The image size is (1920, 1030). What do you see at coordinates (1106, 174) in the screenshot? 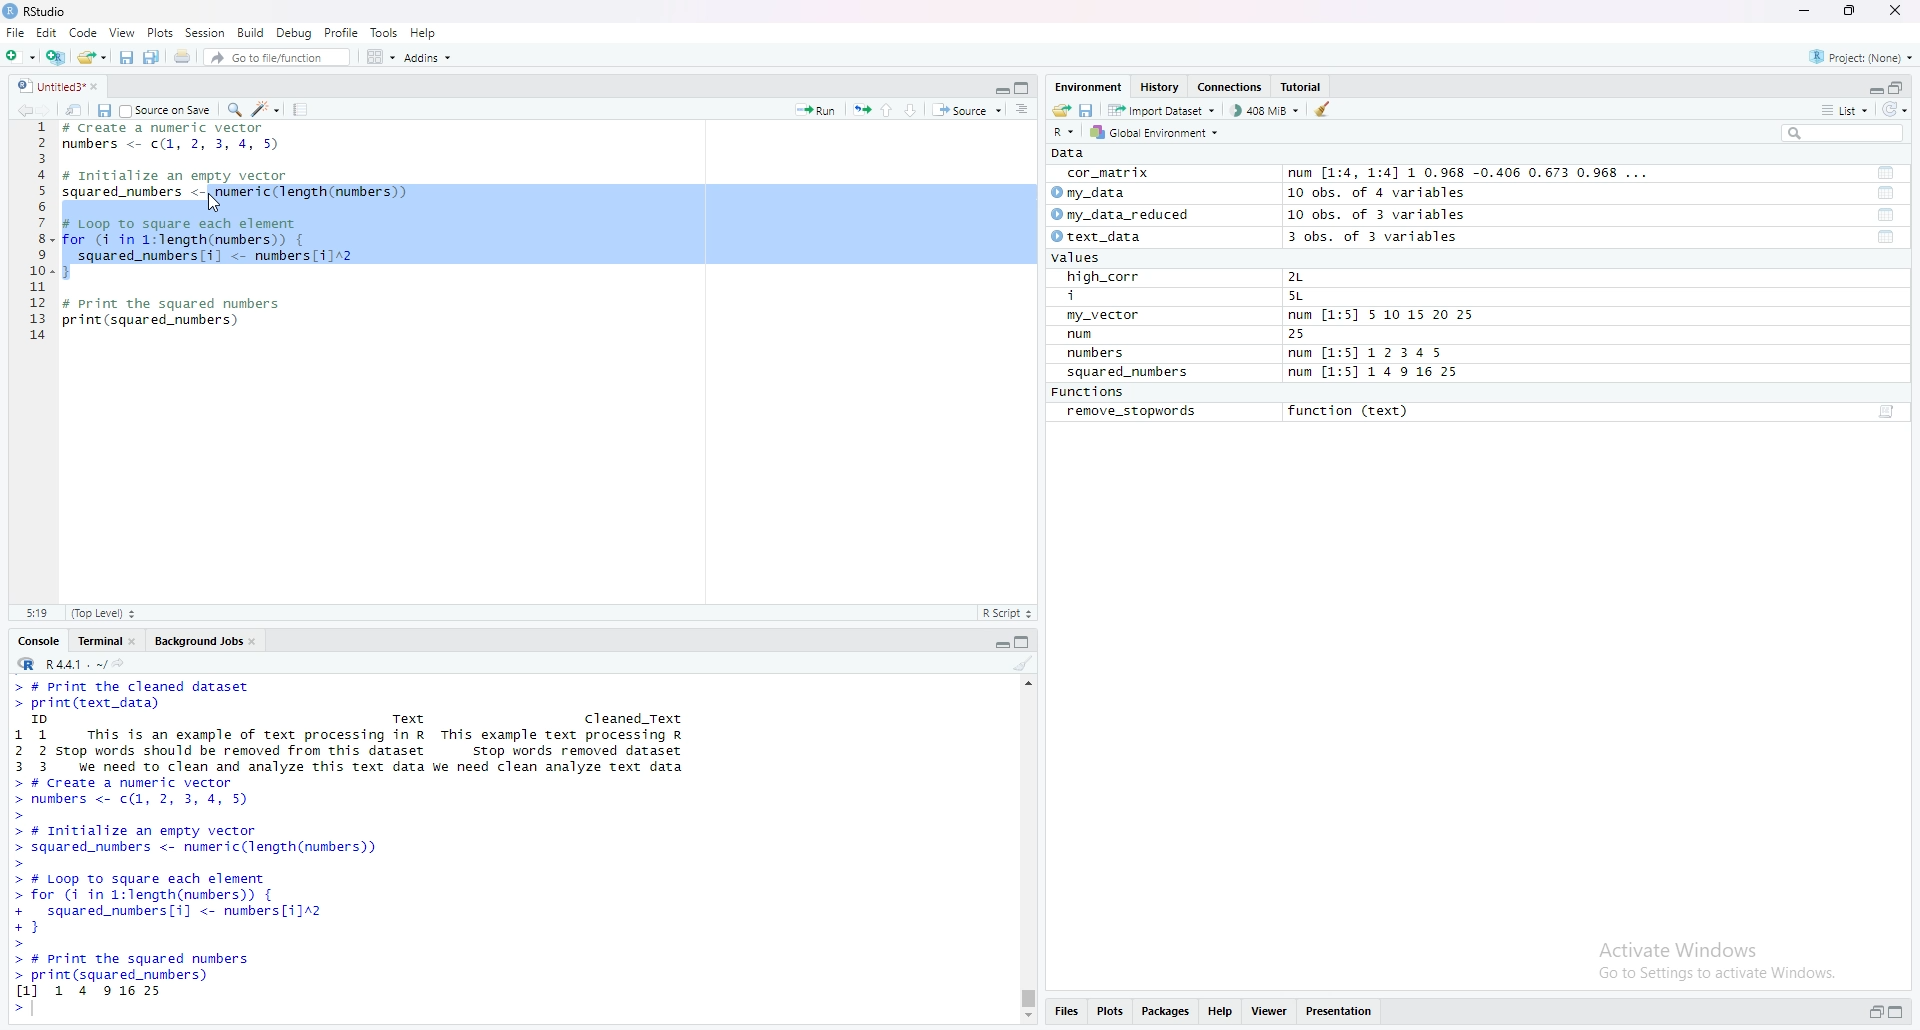
I see `cor_matrix` at bounding box center [1106, 174].